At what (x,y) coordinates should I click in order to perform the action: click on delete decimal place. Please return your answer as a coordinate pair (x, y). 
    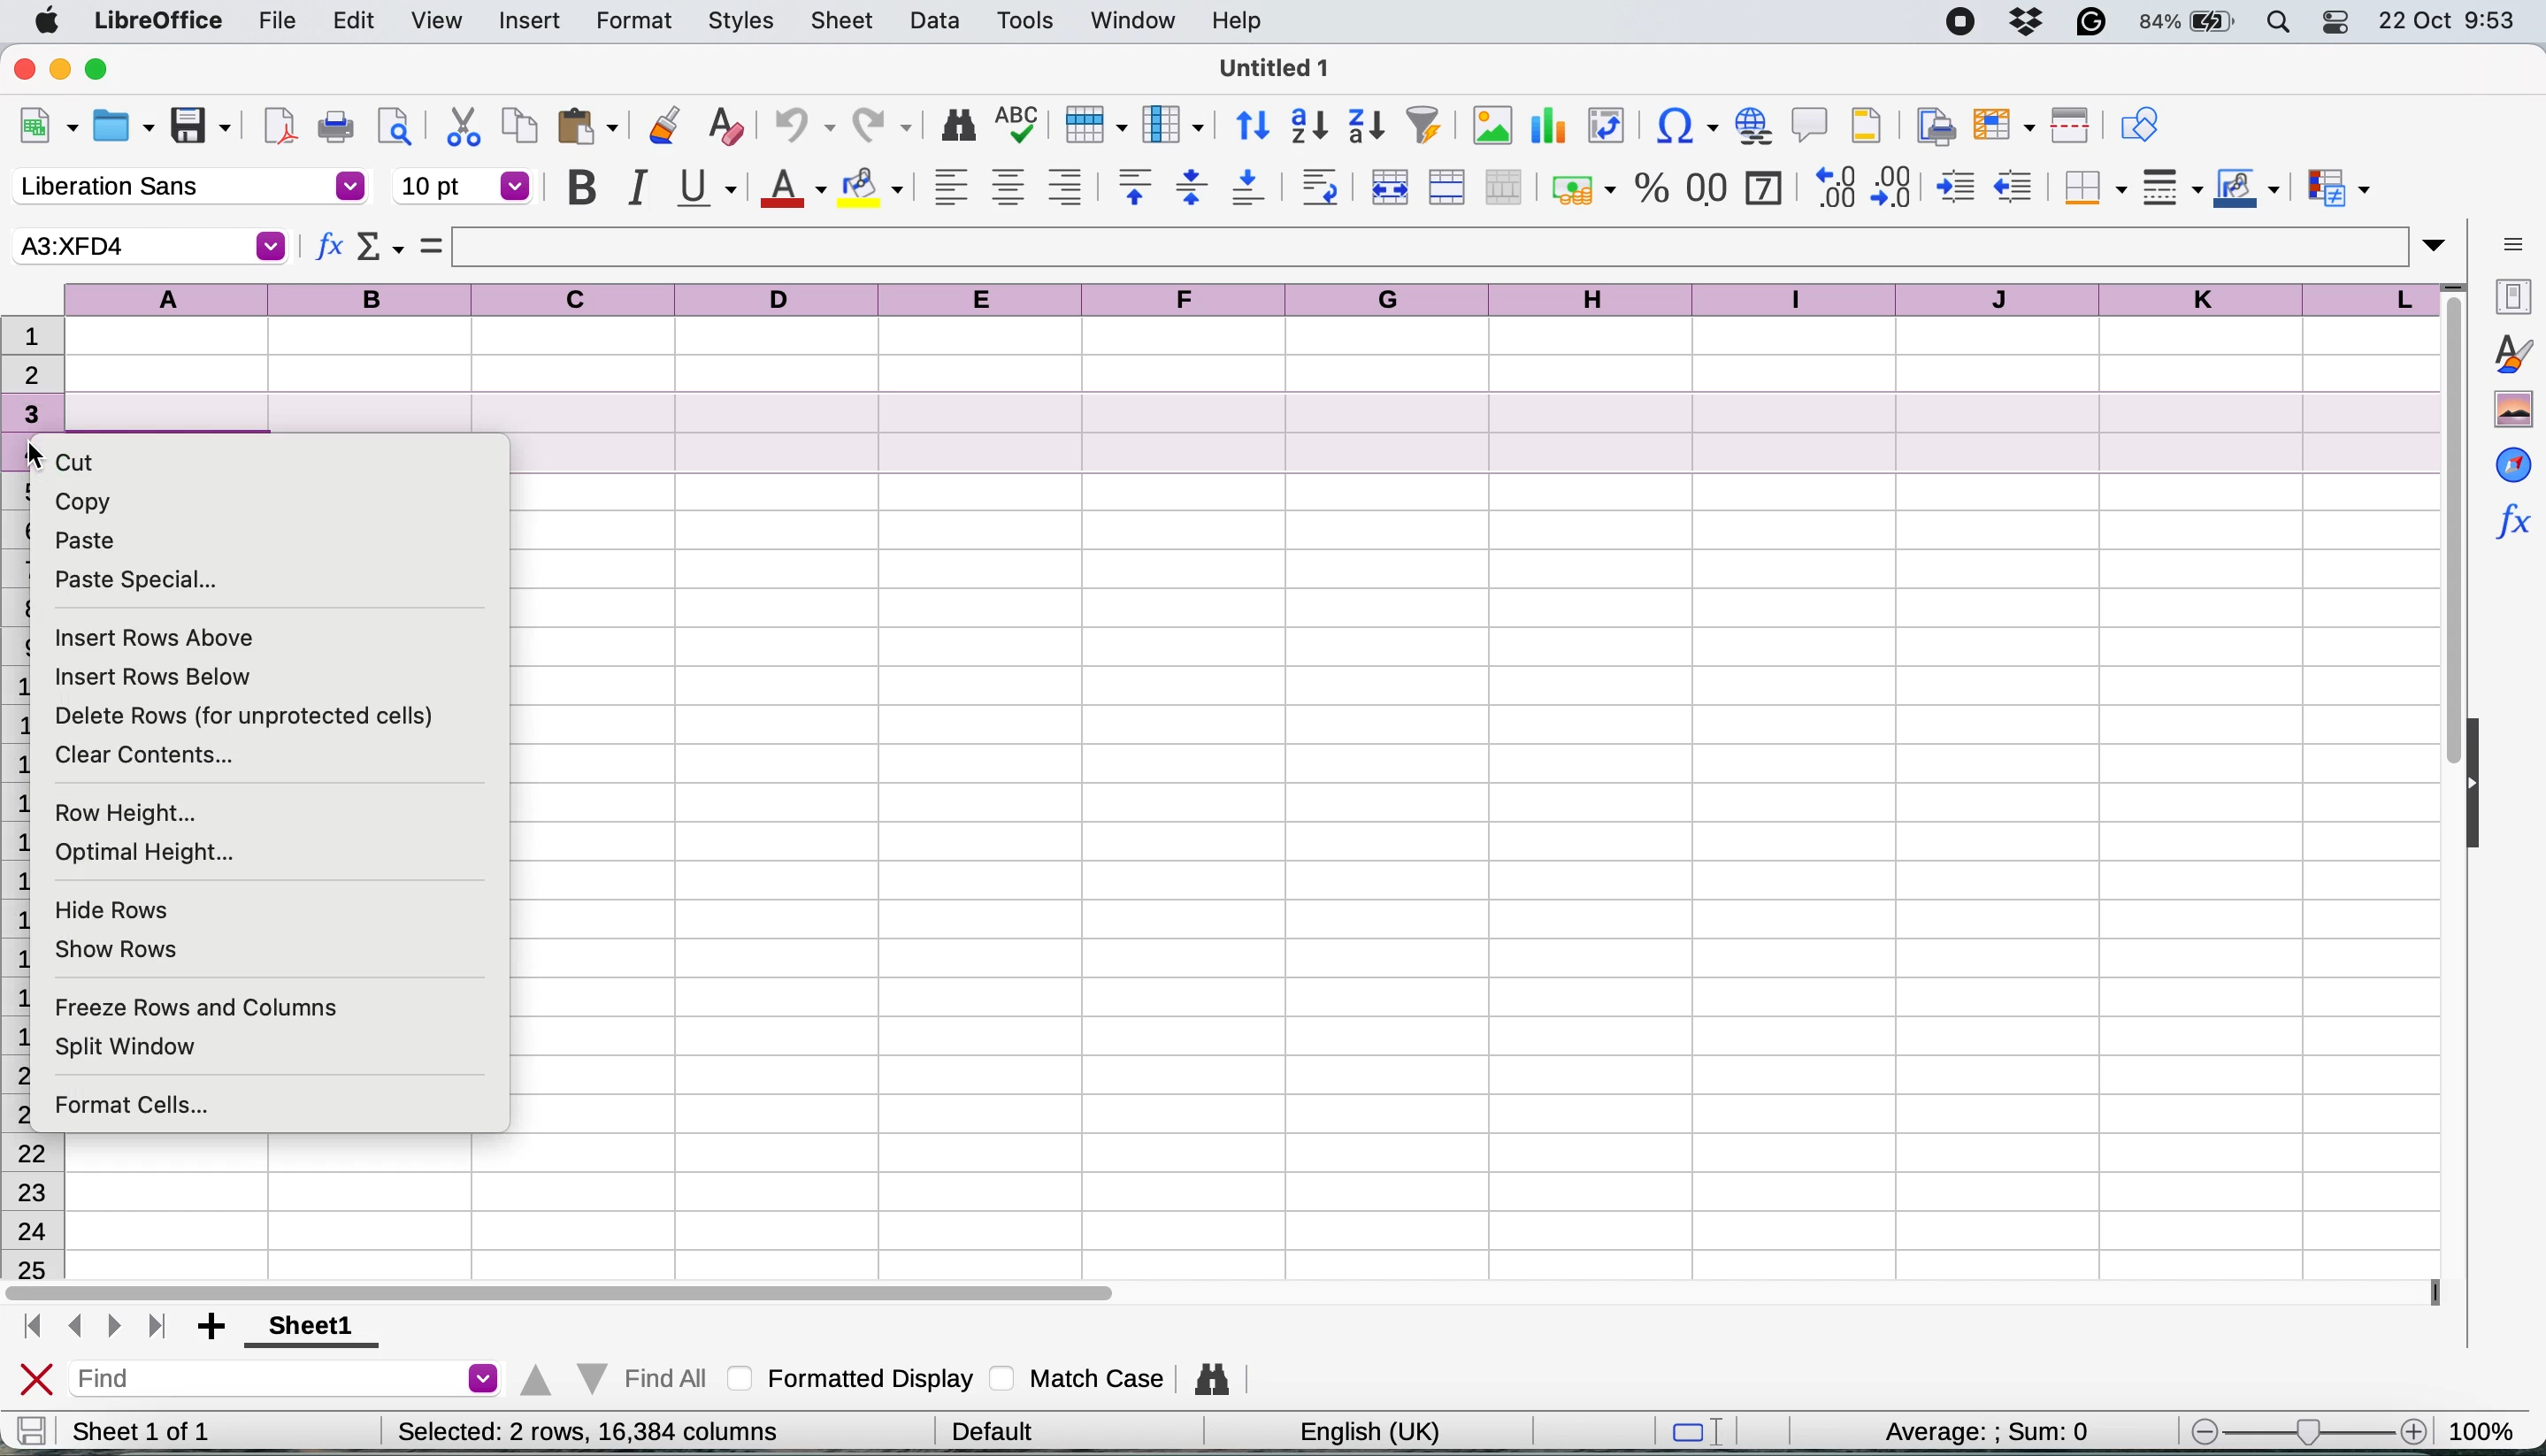
    Looking at the image, I should click on (1897, 186).